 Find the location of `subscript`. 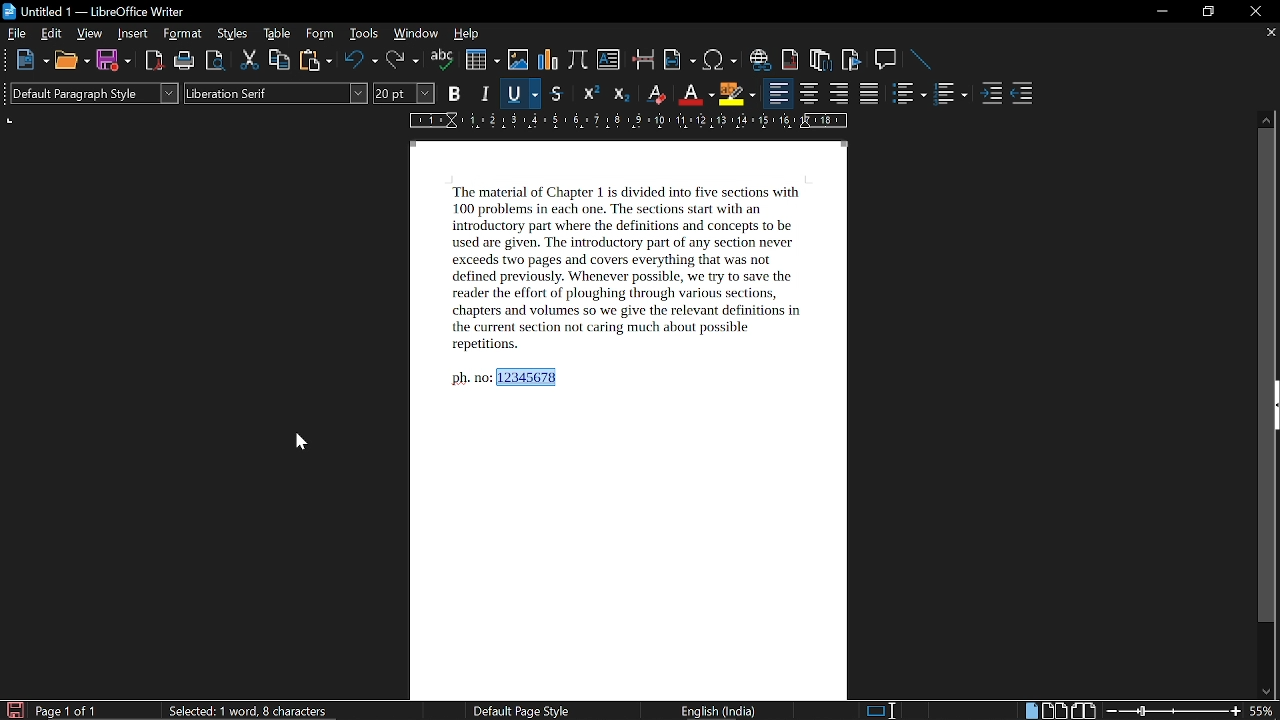

subscript is located at coordinates (619, 94).